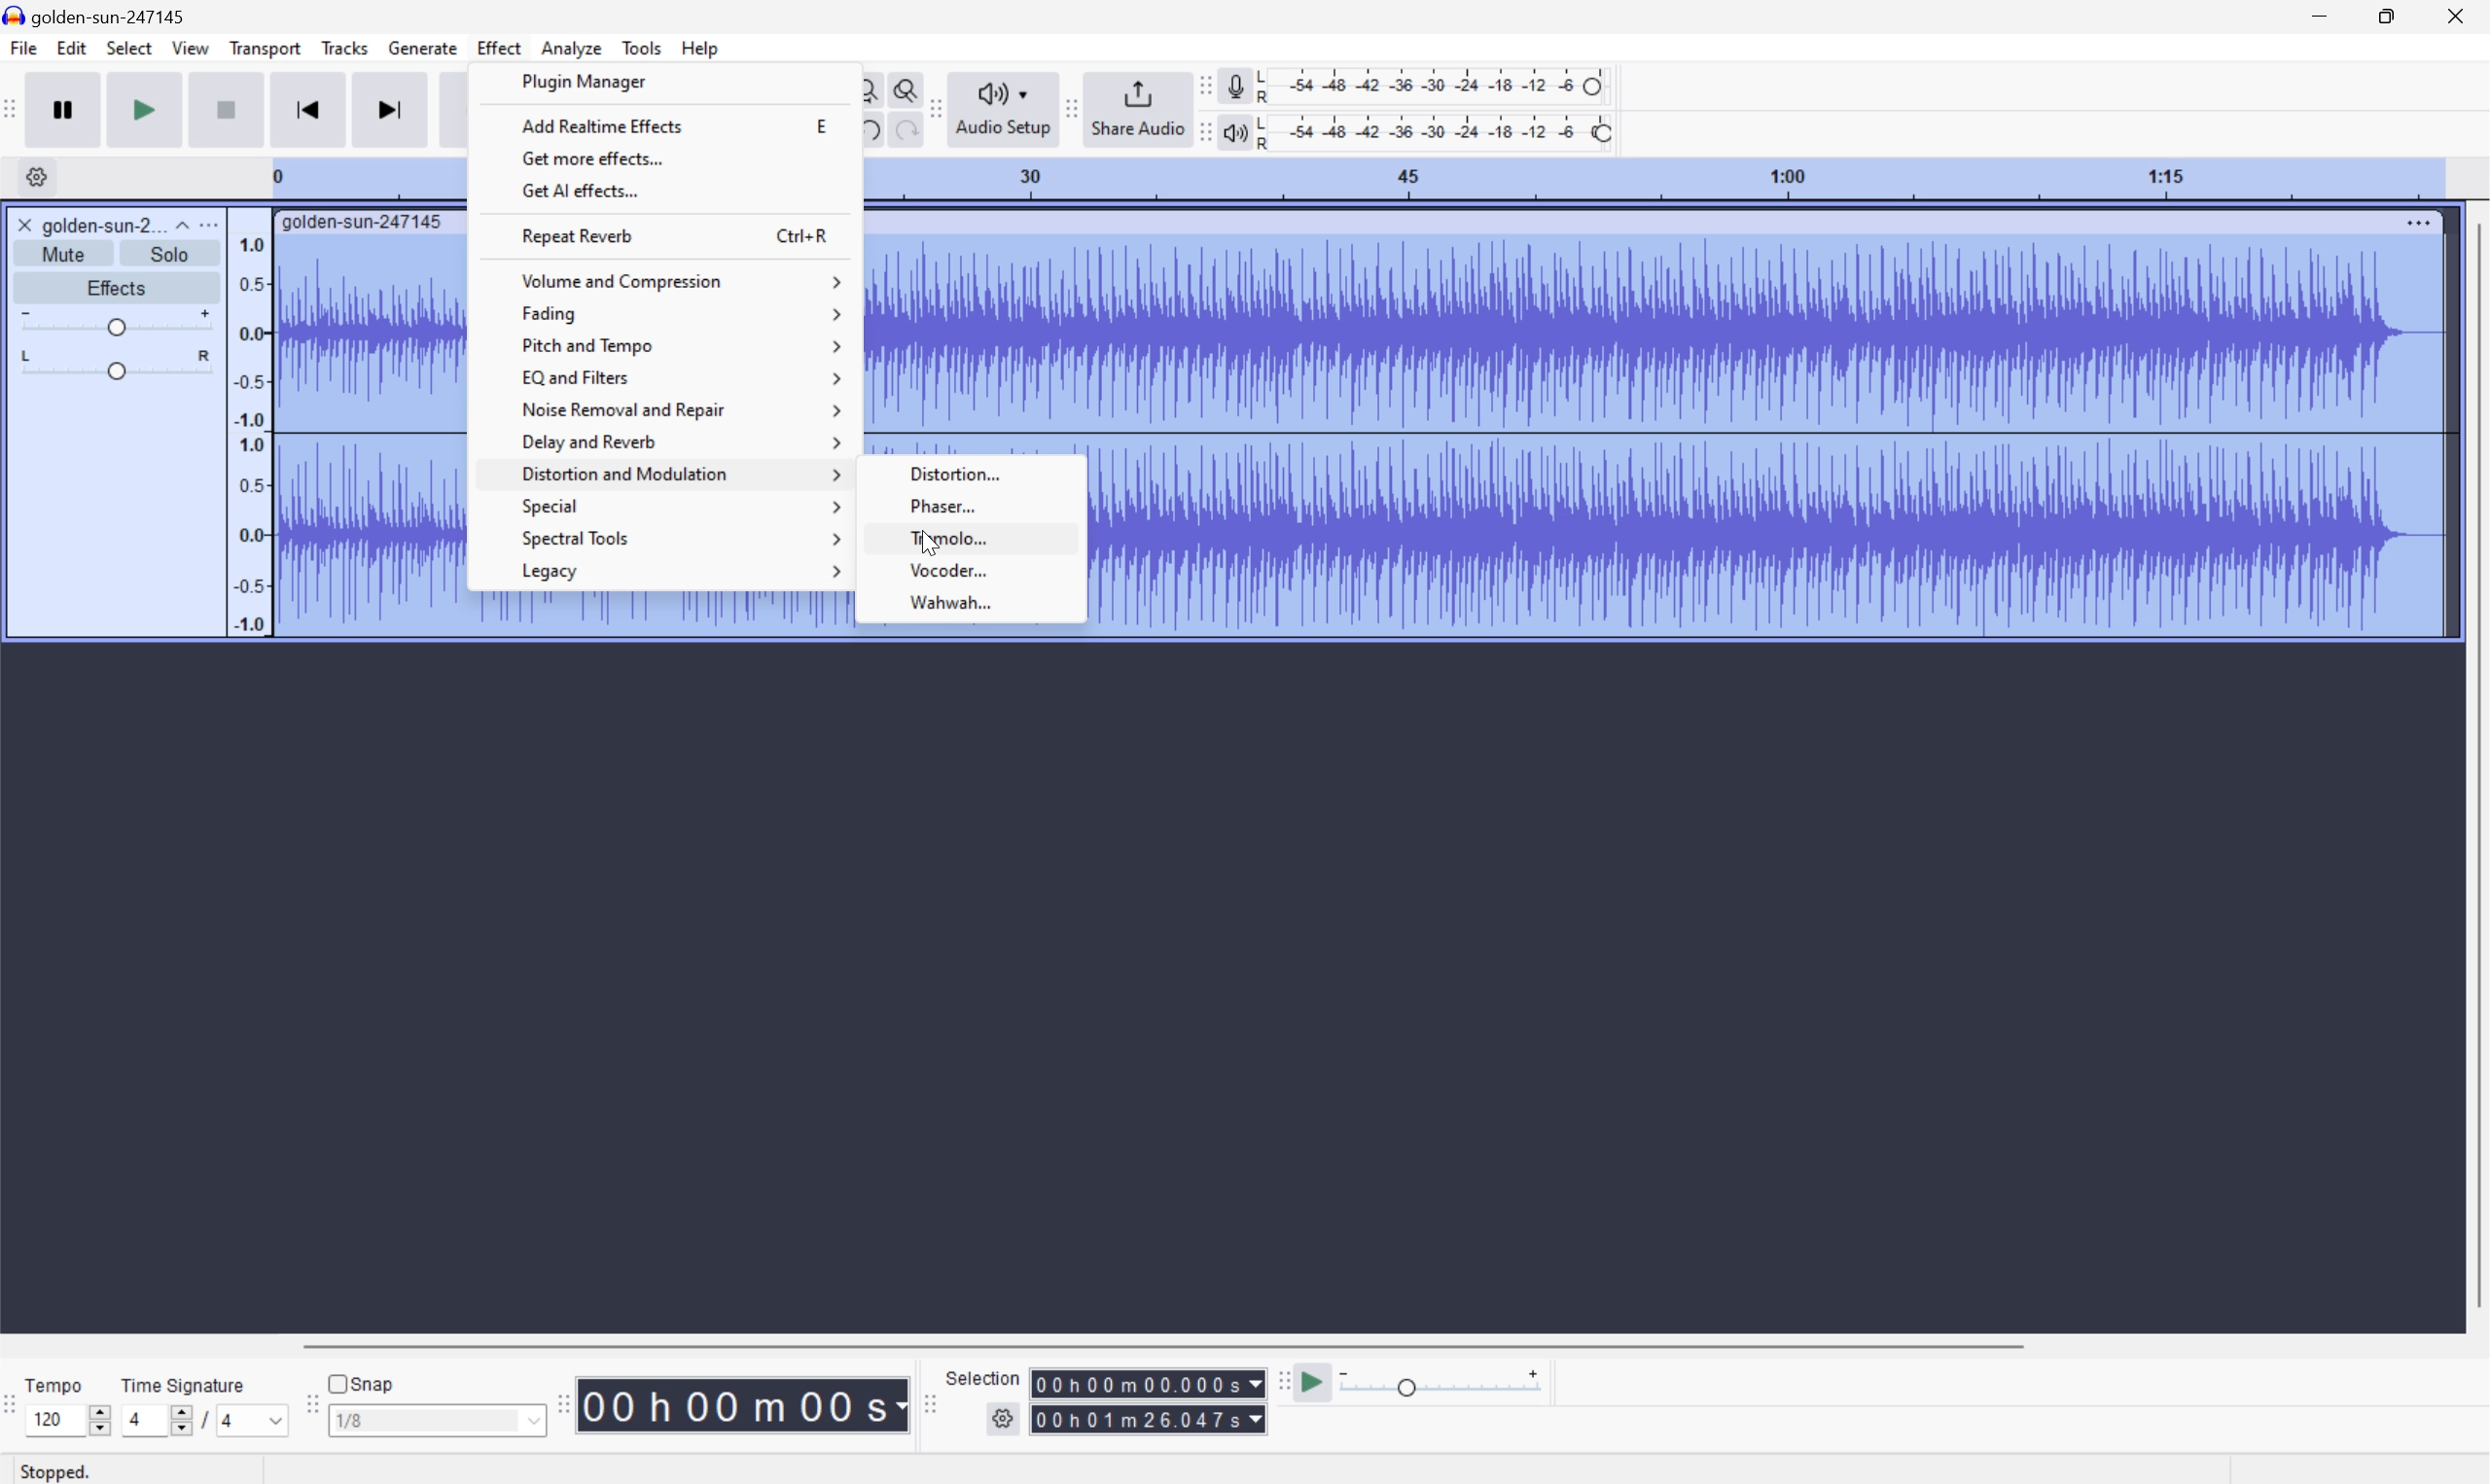 Image resolution: width=2490 pixels, height=1484 pixels. Describe the element at coordinates (434, 1420) in the screenshot. I see `1/8` at that location.